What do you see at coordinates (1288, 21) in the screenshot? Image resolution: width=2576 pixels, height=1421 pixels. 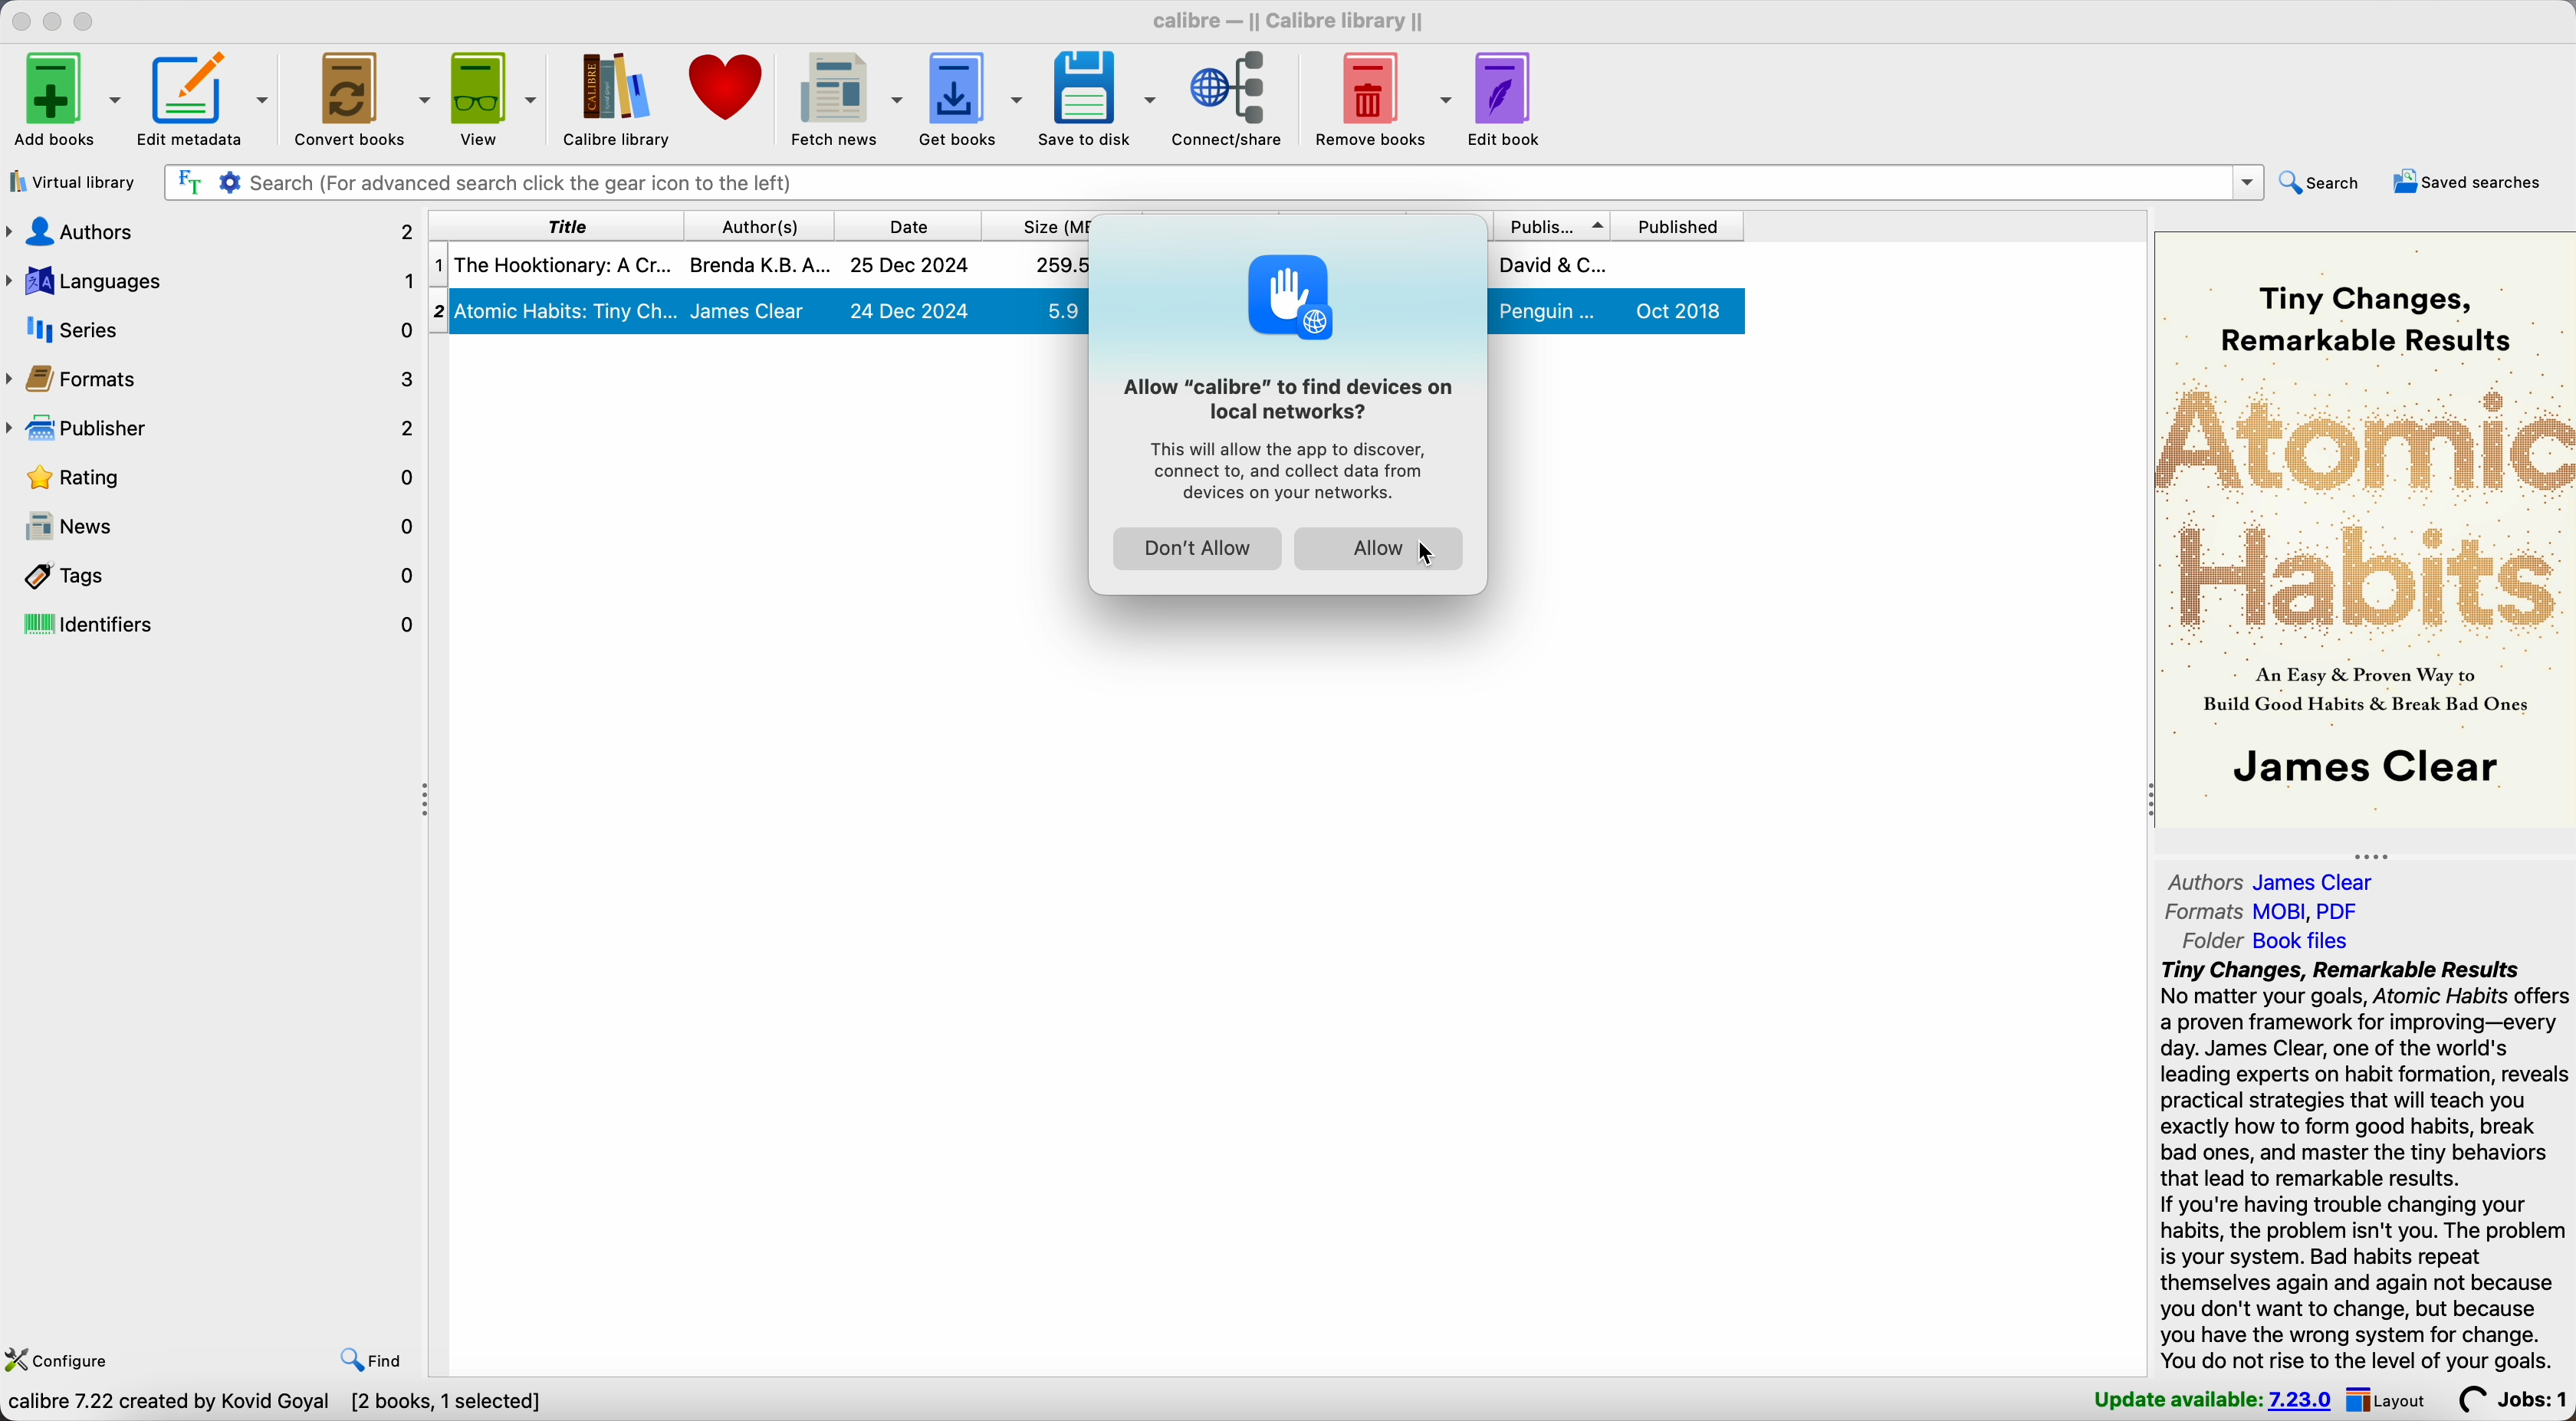 I see `Calibre - || Calibre library ||` at bounding box center [1288, 21].